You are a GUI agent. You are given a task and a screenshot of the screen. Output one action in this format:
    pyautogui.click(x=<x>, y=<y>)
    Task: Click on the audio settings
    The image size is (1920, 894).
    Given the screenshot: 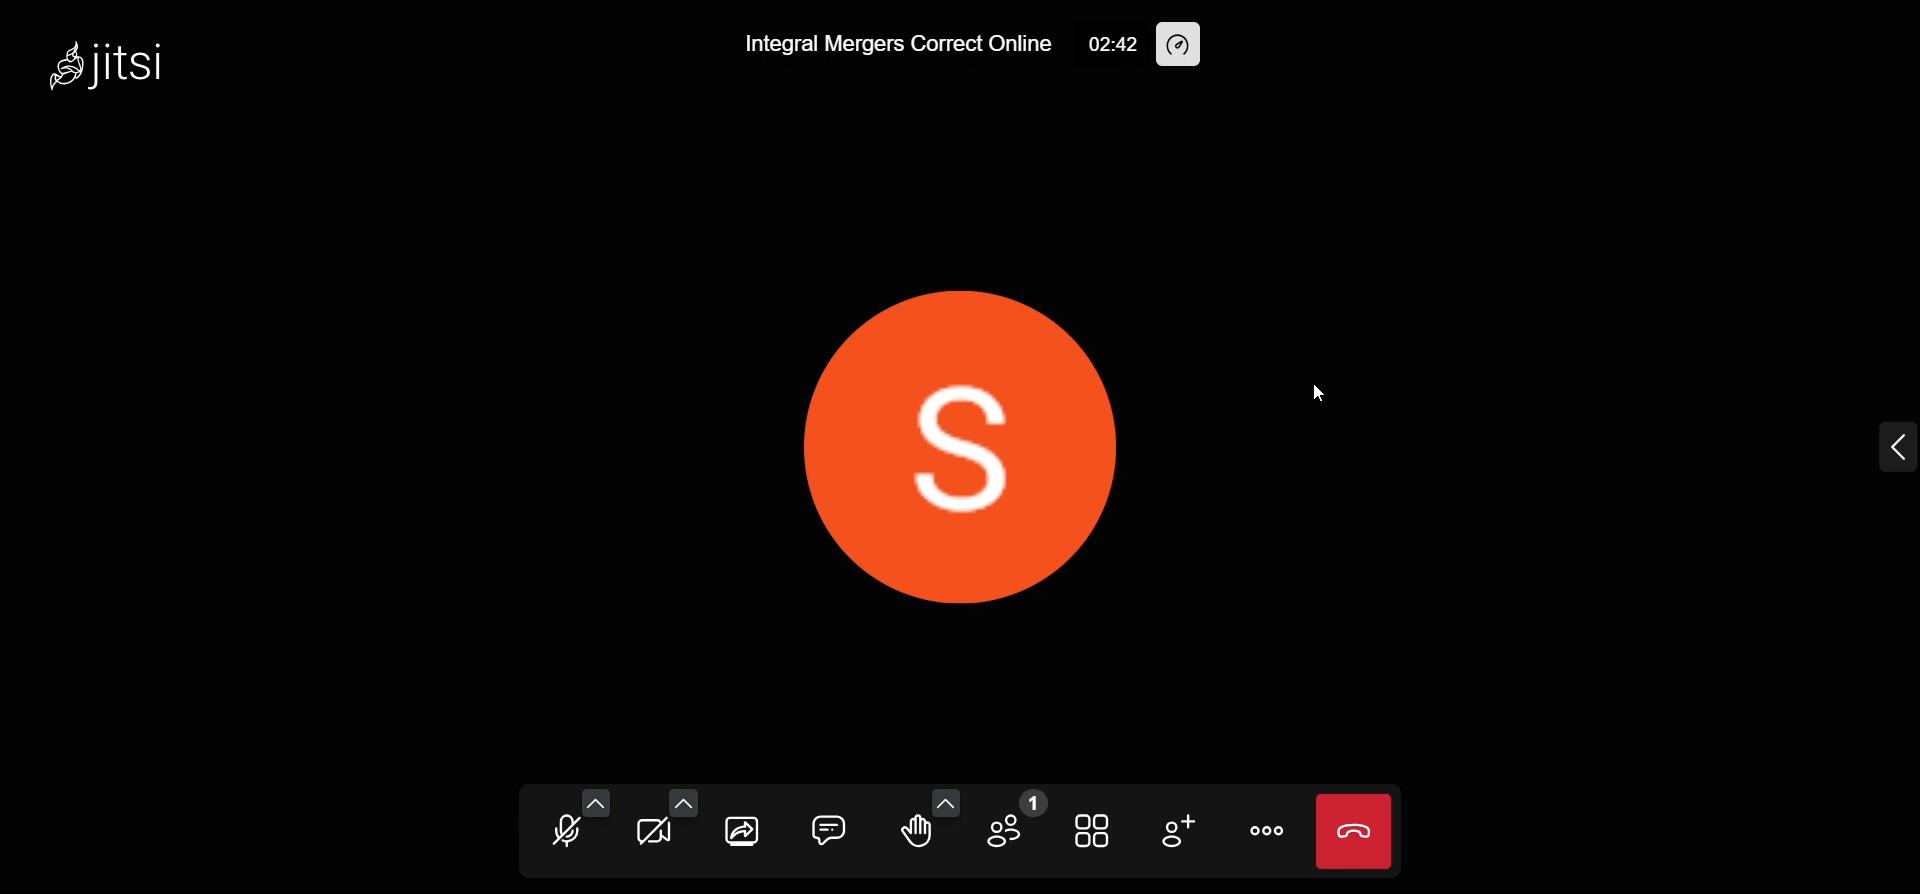 What is the action you would take?
    pyautogui.click(x=599, y=800)
    